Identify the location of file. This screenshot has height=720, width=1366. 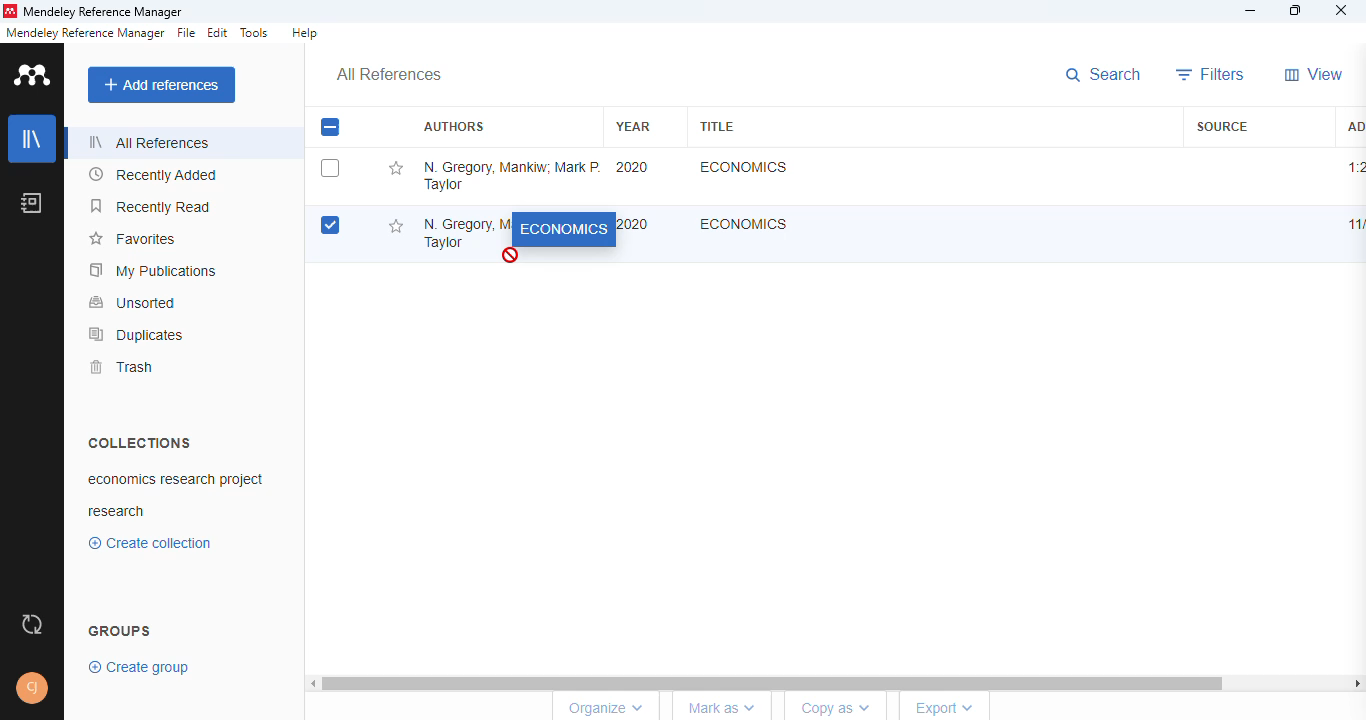
(186, 33).